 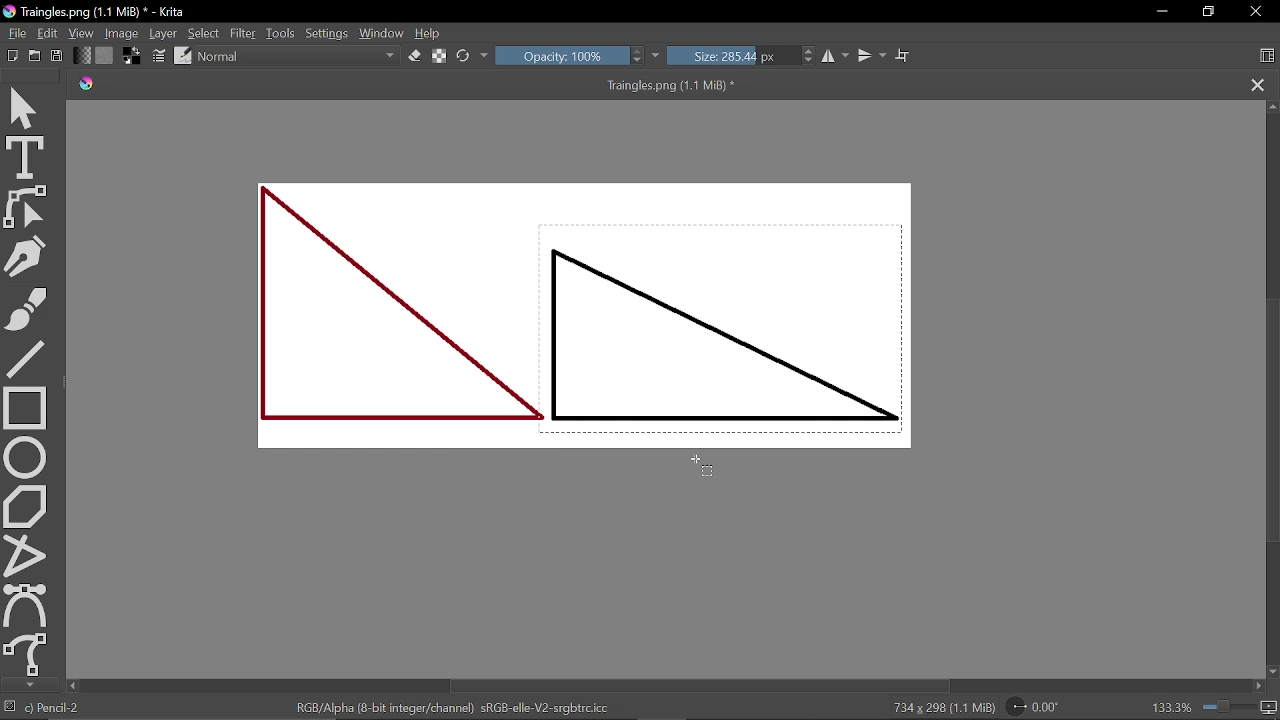 What do you see at coordinates (26, 456) in the screenshot?
I see `Ellipse tool` at bounding box center [26, 456].